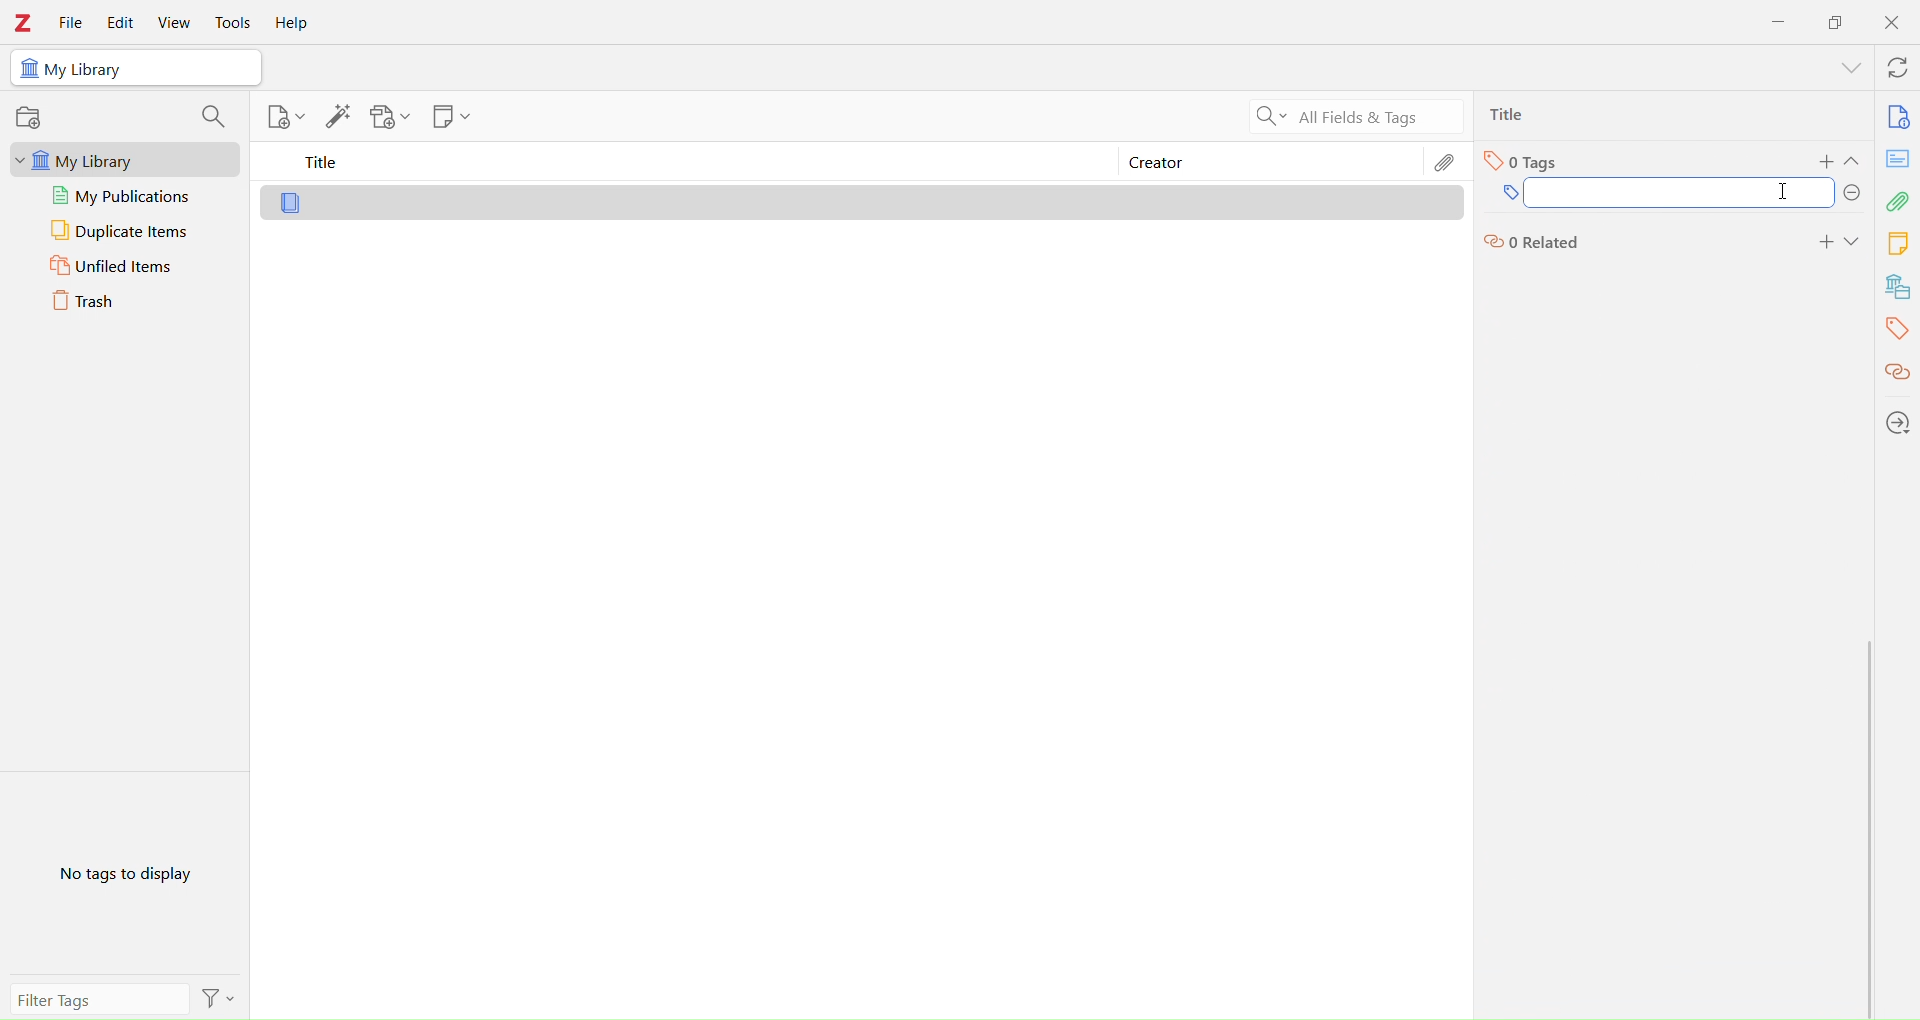  I want to click on All Filters & Tags, so click(1352, 119).